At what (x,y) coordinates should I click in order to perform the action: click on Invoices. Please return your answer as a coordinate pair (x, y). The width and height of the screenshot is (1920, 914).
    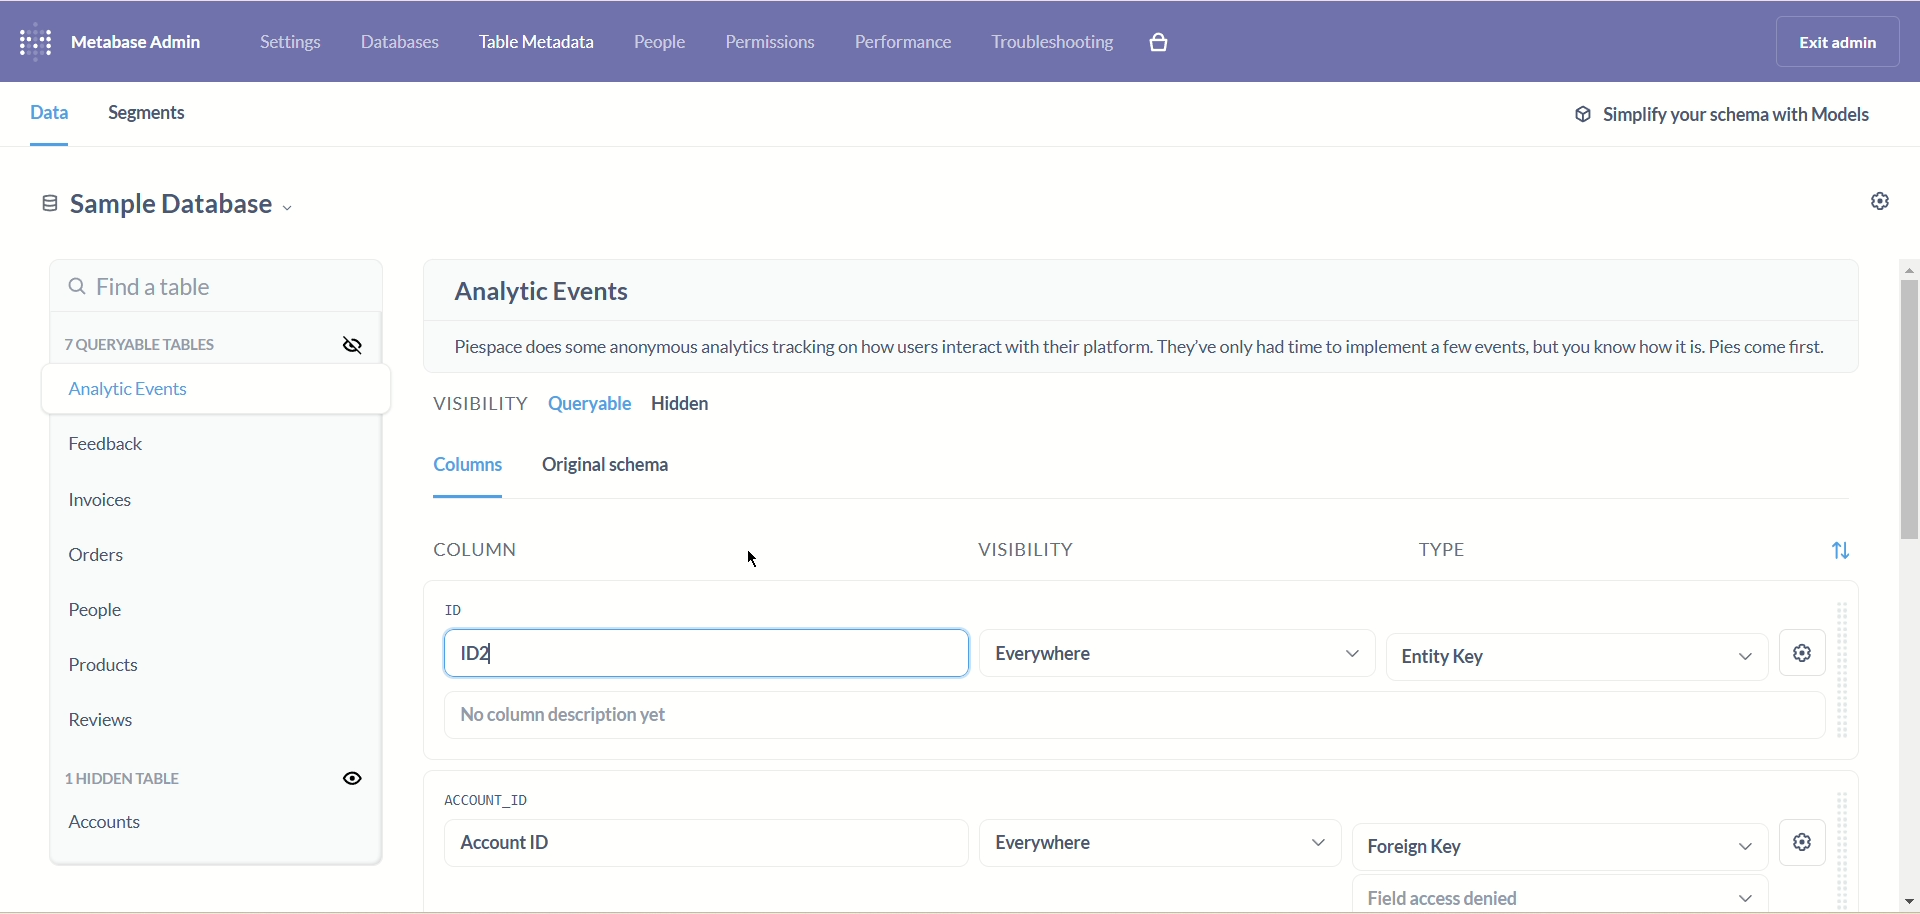
    Looking at the image, I should click on (106, 497).